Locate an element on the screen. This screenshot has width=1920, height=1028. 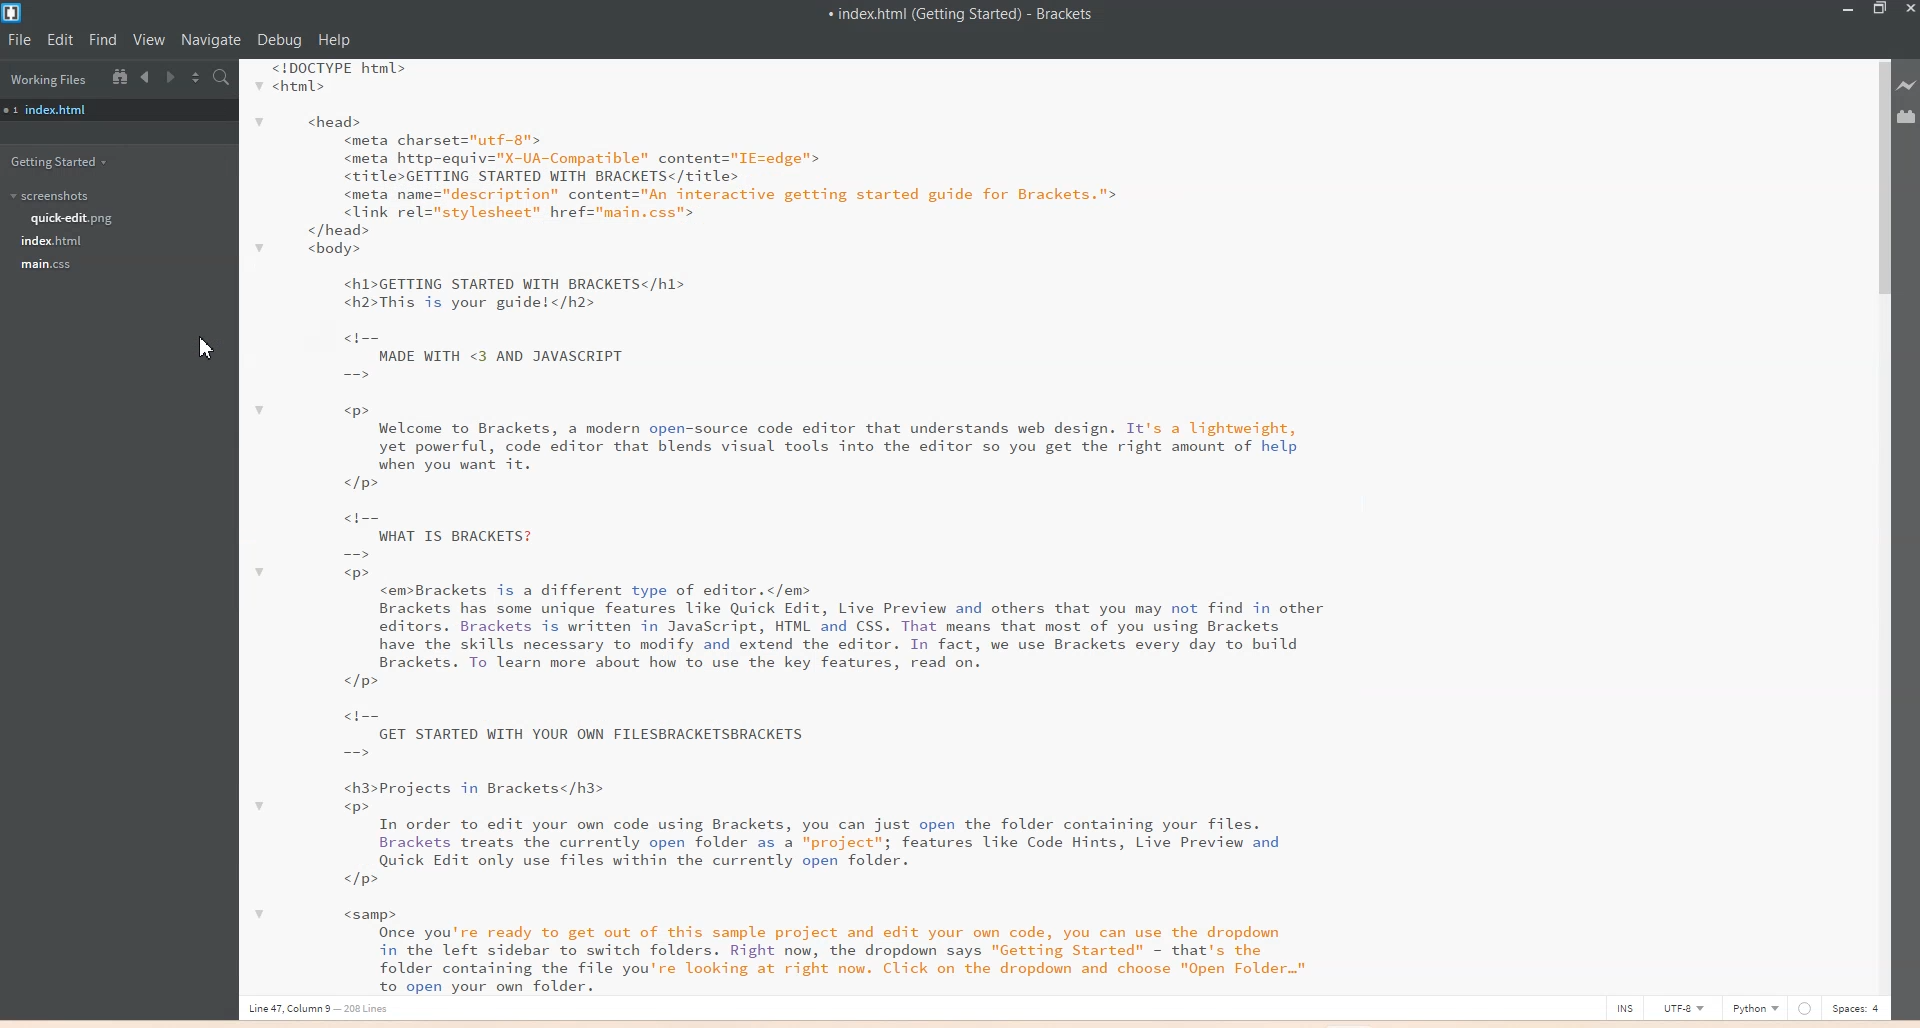
Working Files is located at coordinates (49, 80).